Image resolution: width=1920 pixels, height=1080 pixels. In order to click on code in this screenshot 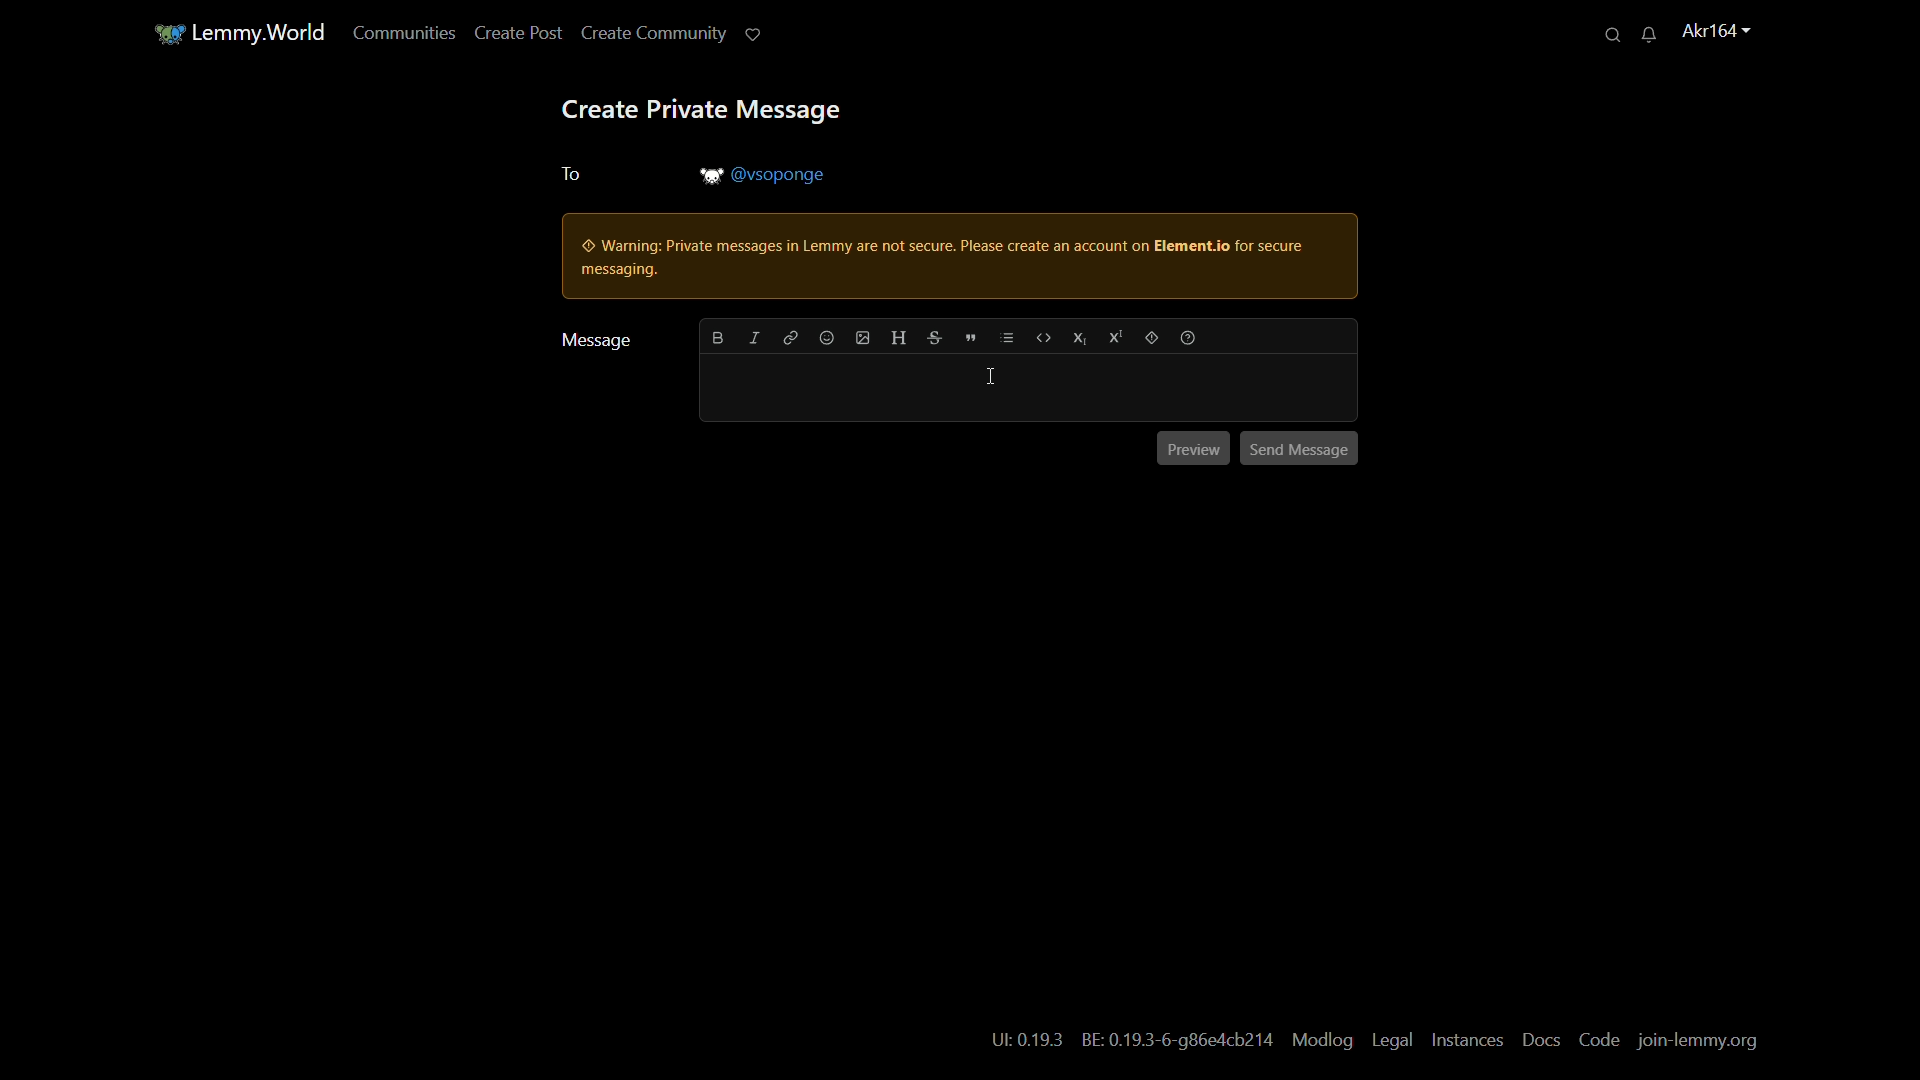, I will do `click(1598, 1043)`.